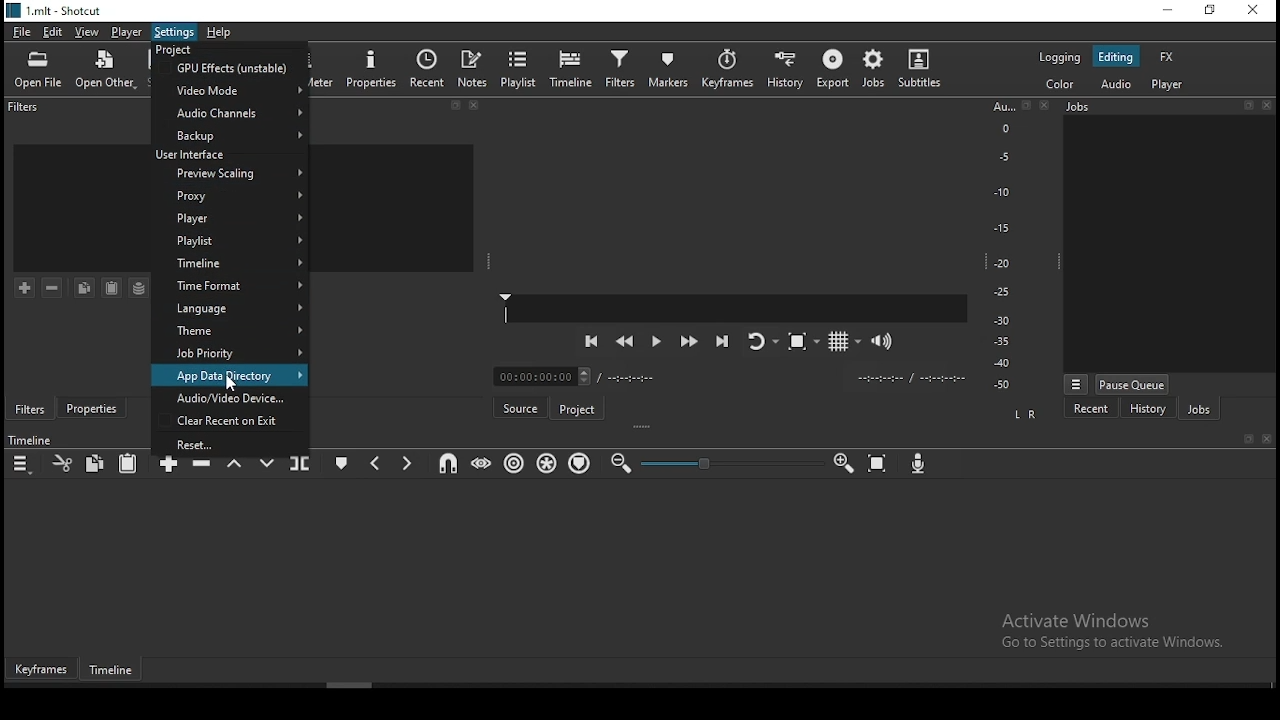  I want to click on source, so click(519, 406).